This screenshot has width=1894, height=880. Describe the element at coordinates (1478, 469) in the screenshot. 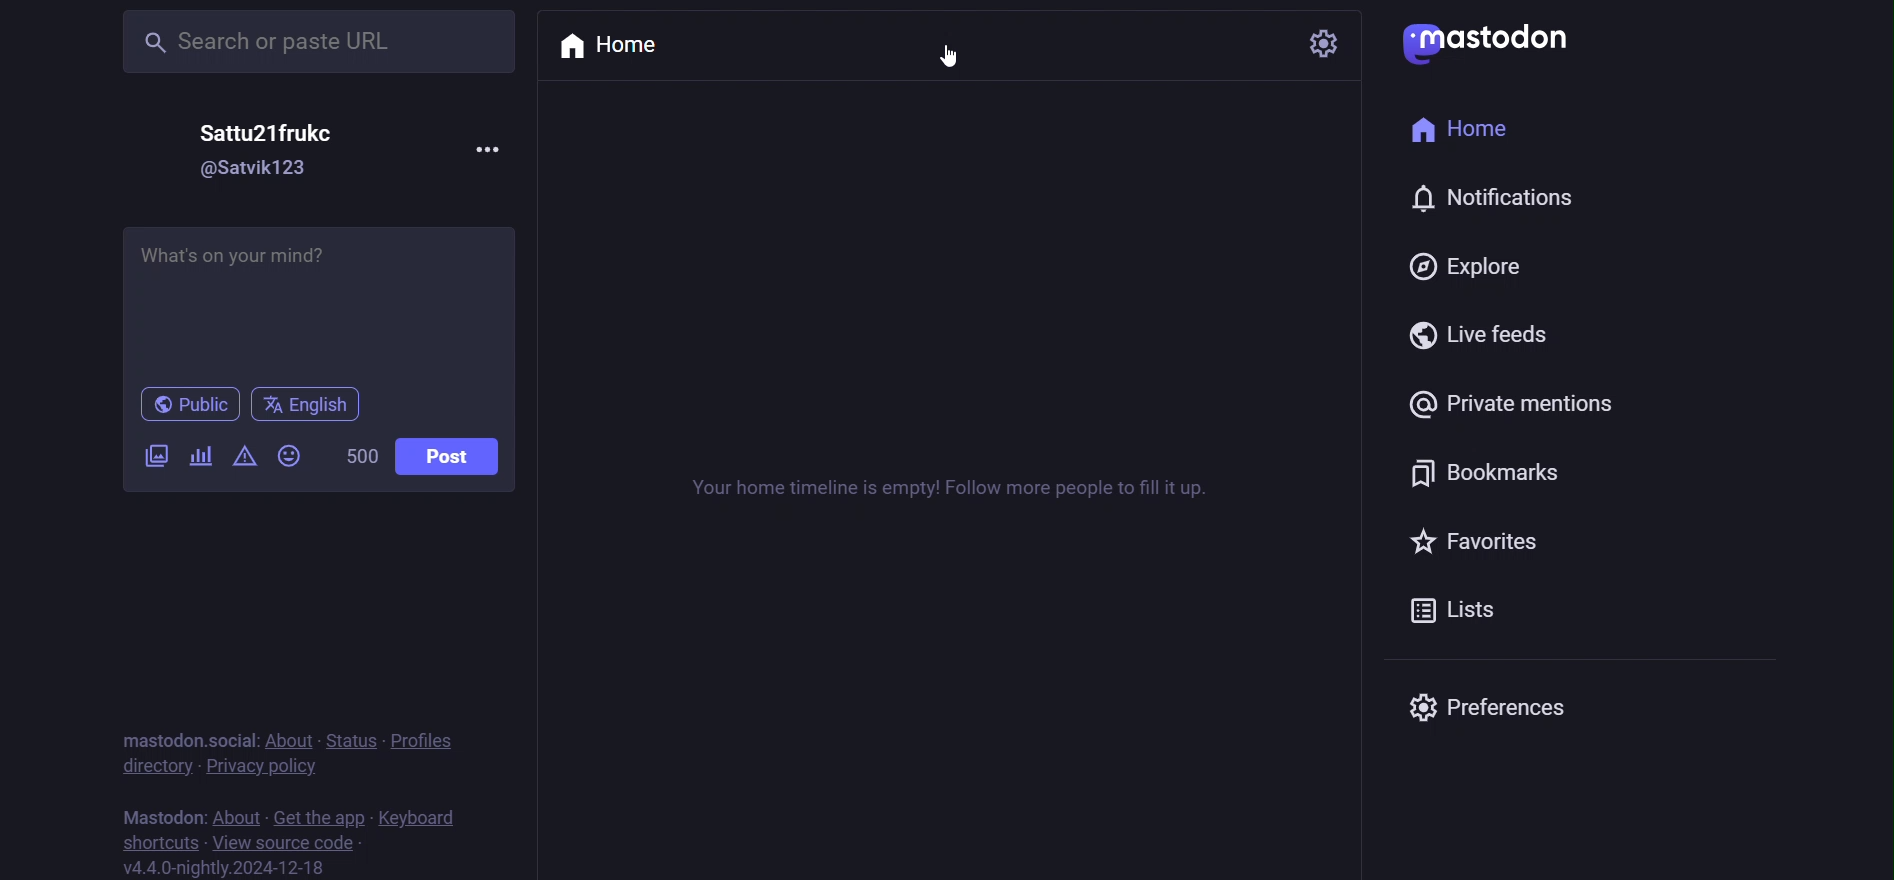

I see `bookmark` at that location.